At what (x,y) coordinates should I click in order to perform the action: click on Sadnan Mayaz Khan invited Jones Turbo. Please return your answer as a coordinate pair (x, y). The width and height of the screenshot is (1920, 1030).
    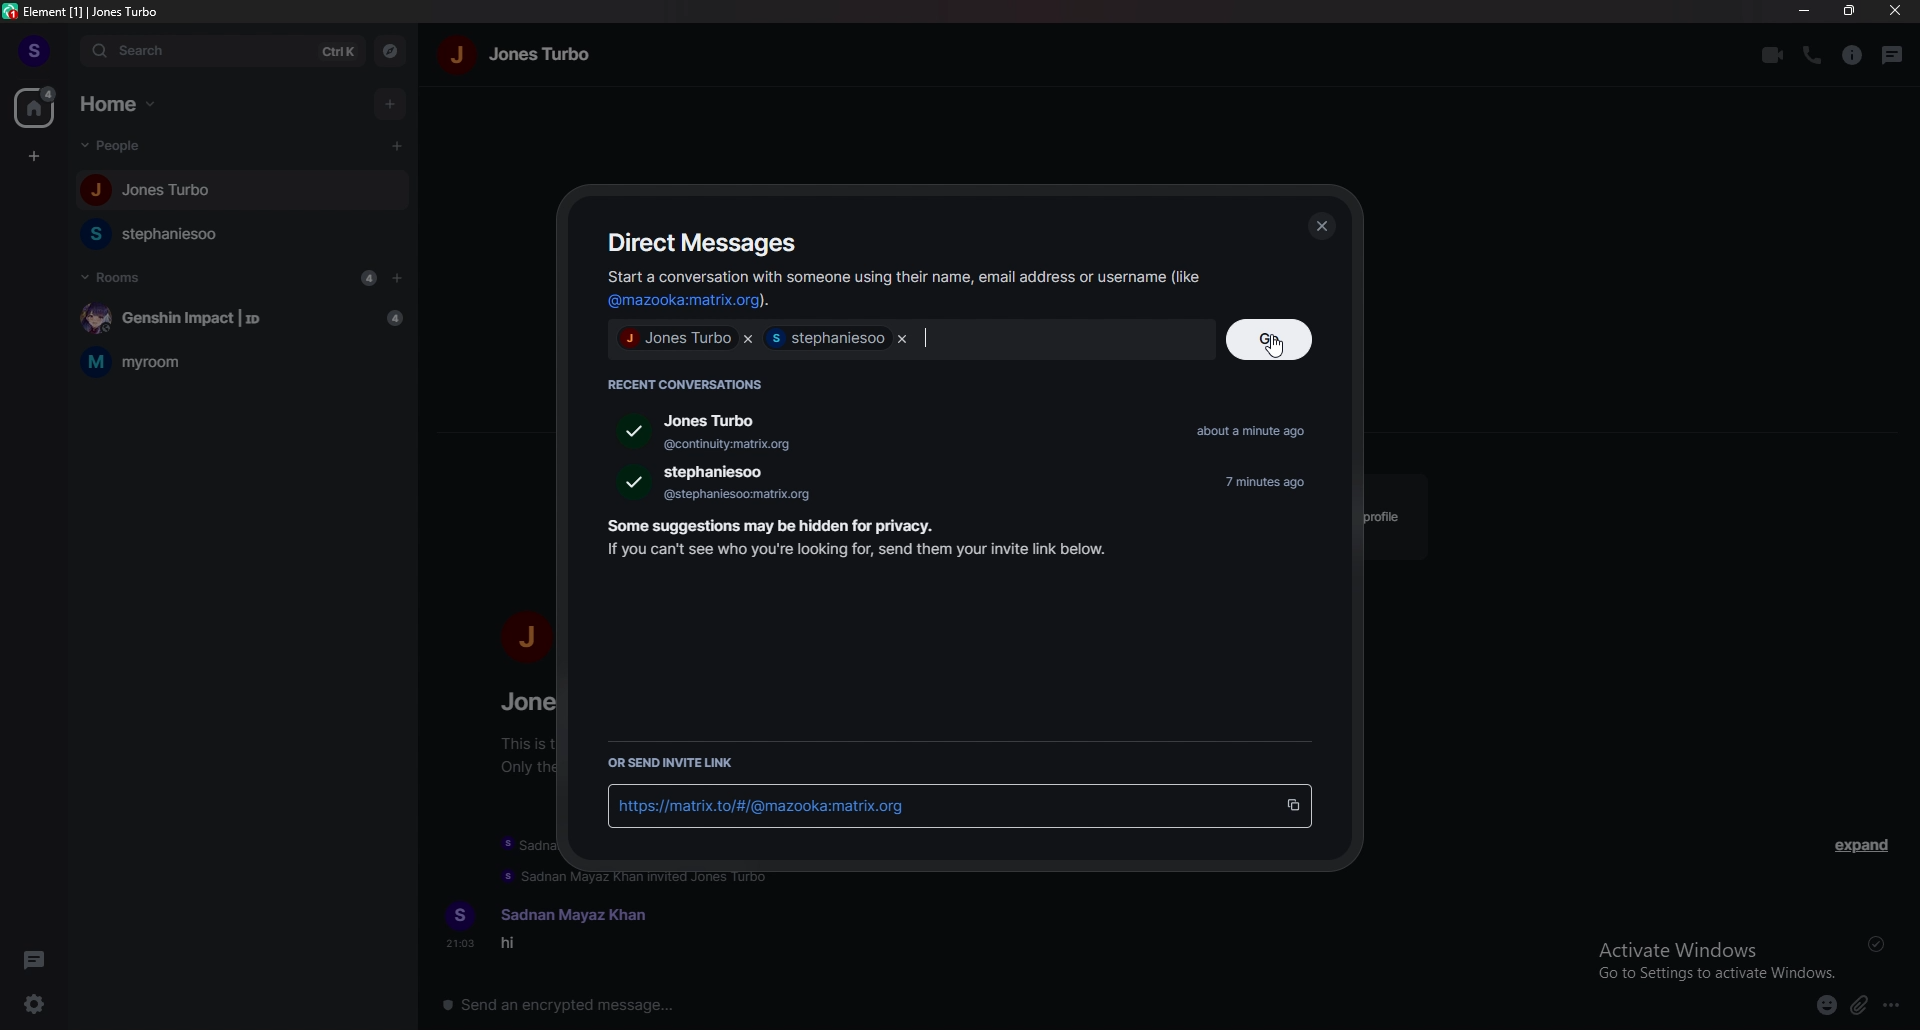
    Looking at the image, I should click on (655, 878).